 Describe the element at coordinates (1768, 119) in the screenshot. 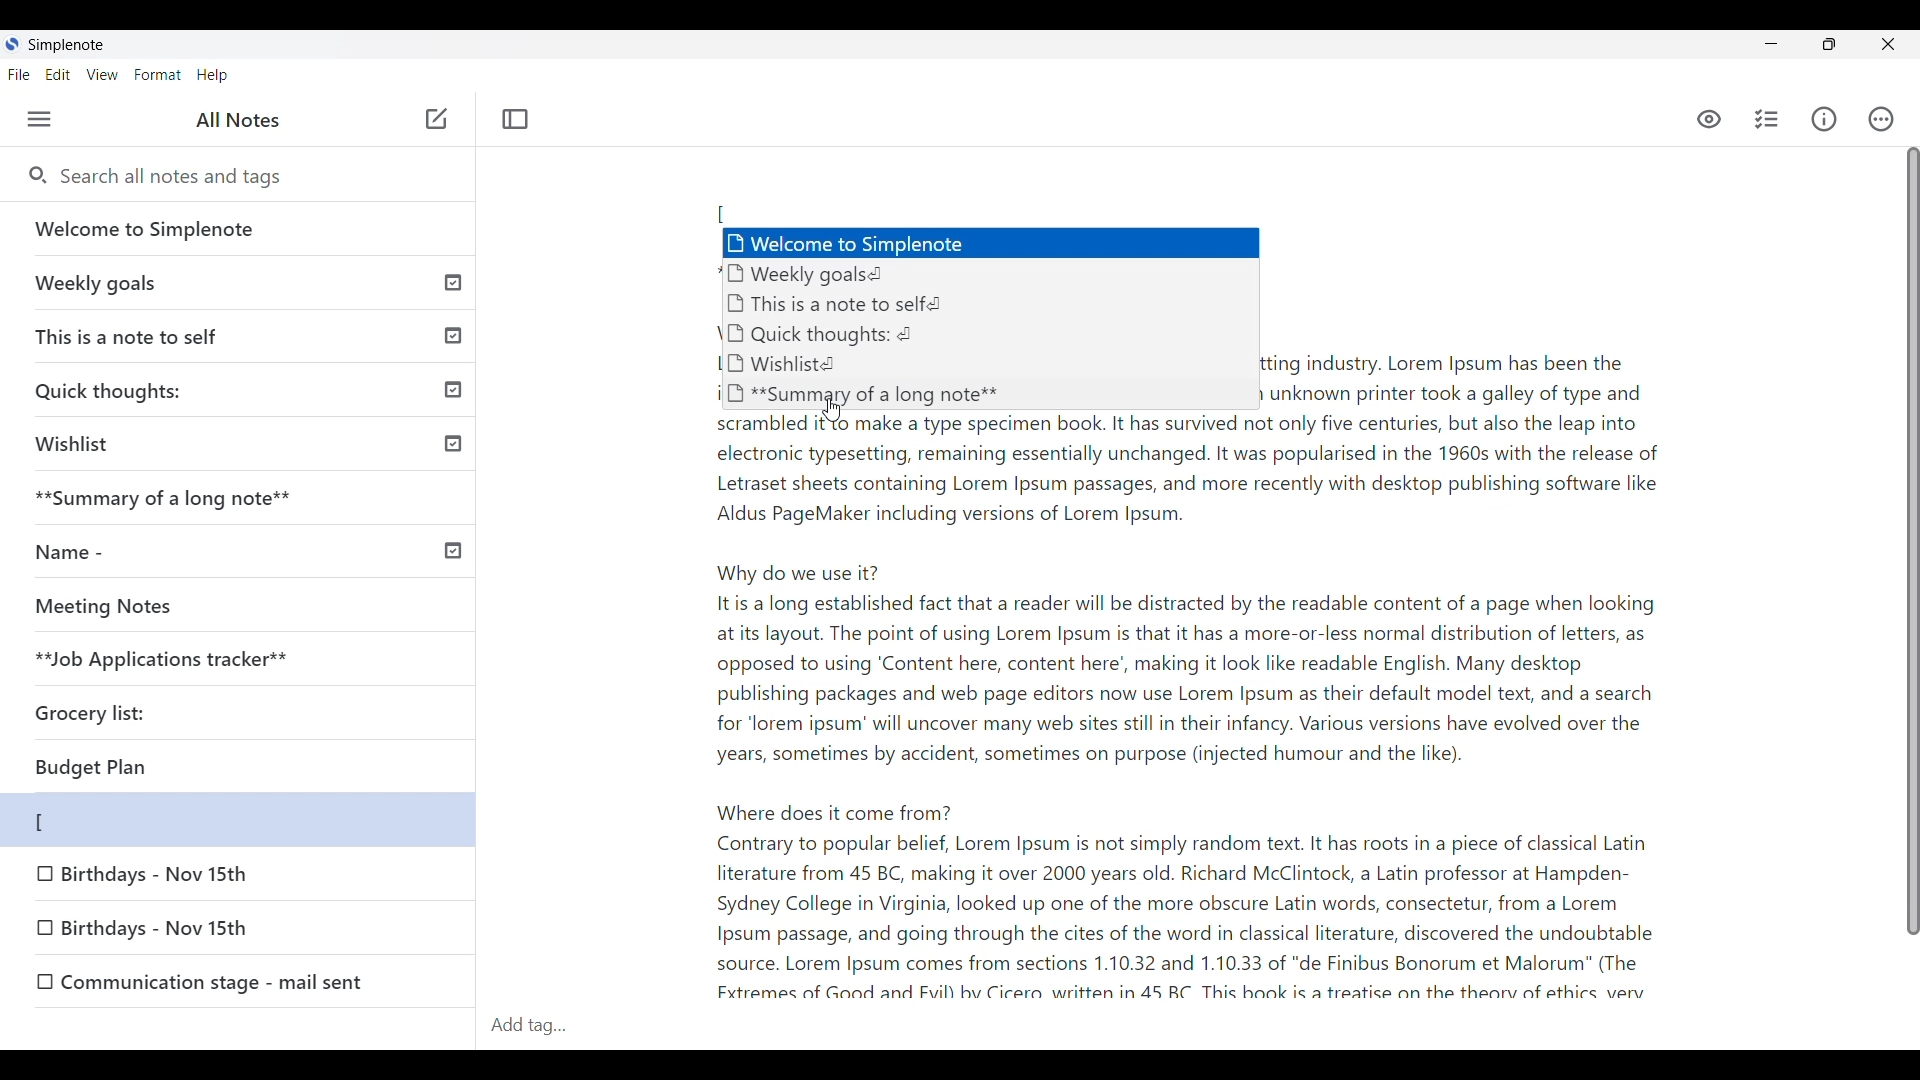

I see `Insert checklist` at that location.